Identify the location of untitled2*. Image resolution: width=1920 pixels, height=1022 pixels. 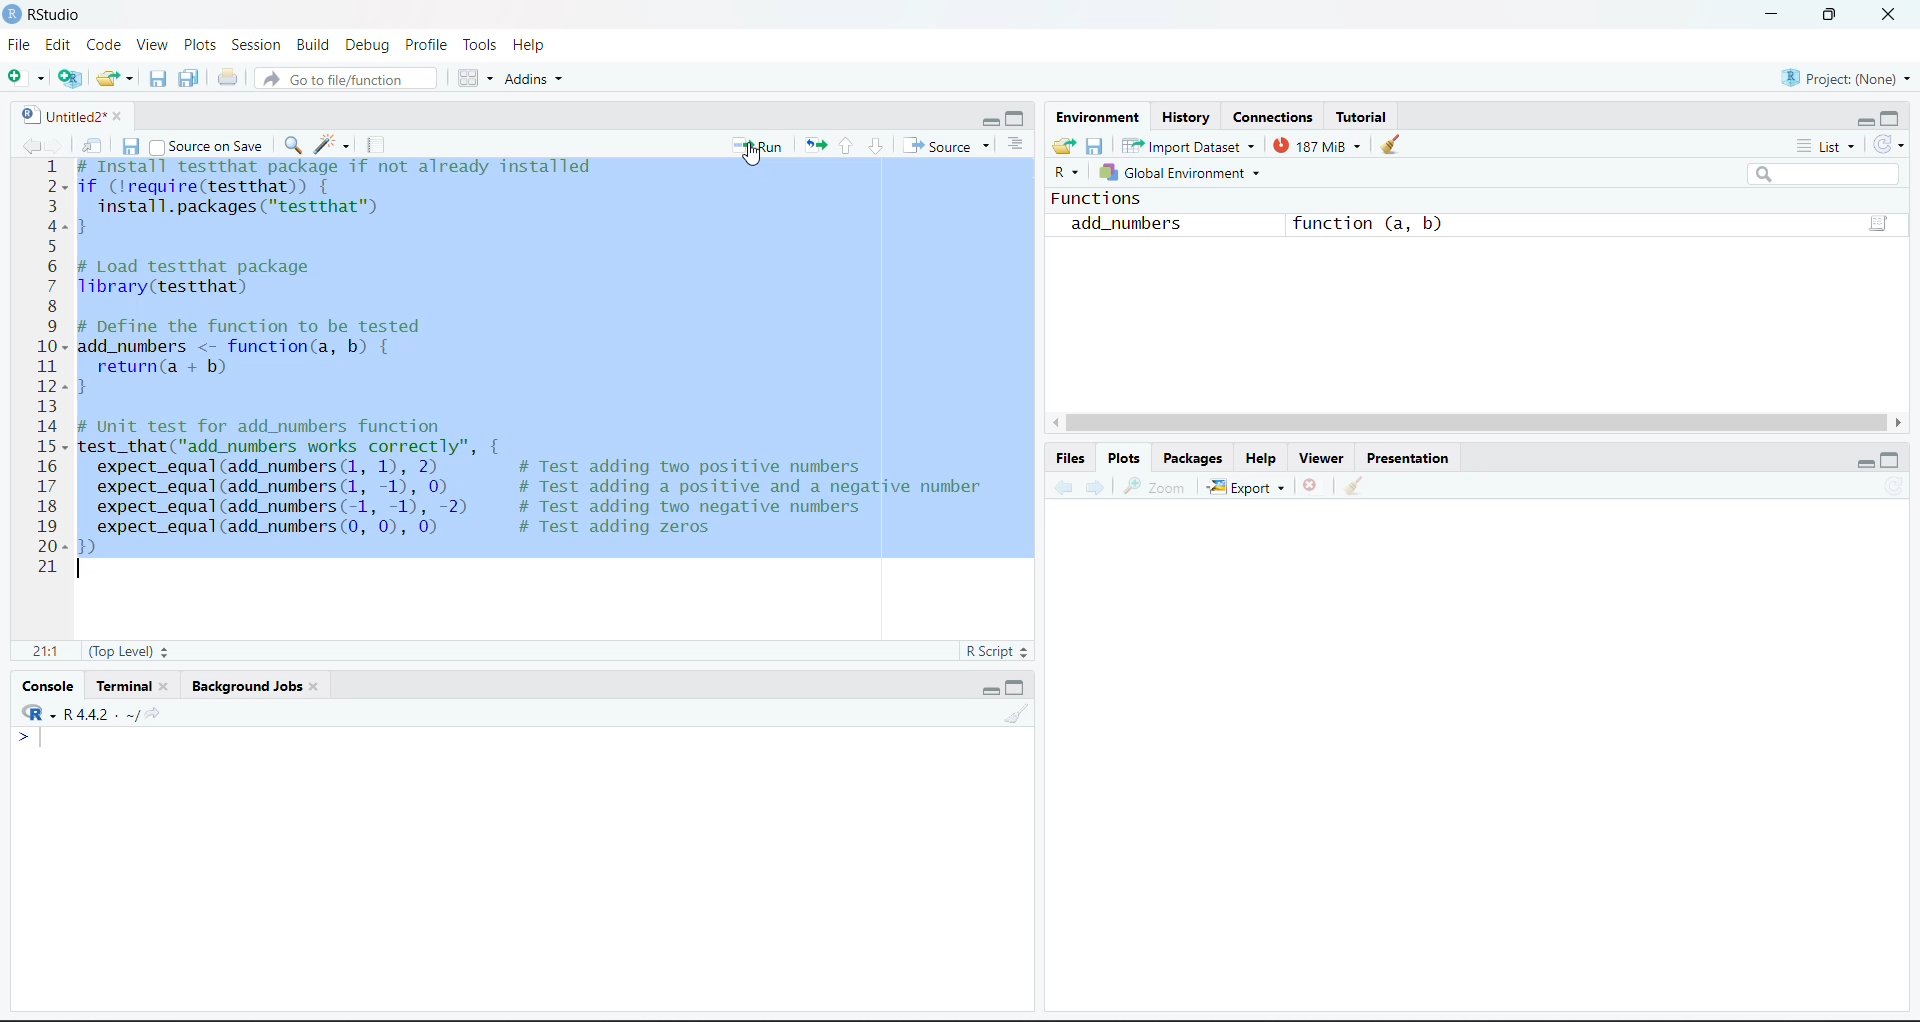
(60, 116).